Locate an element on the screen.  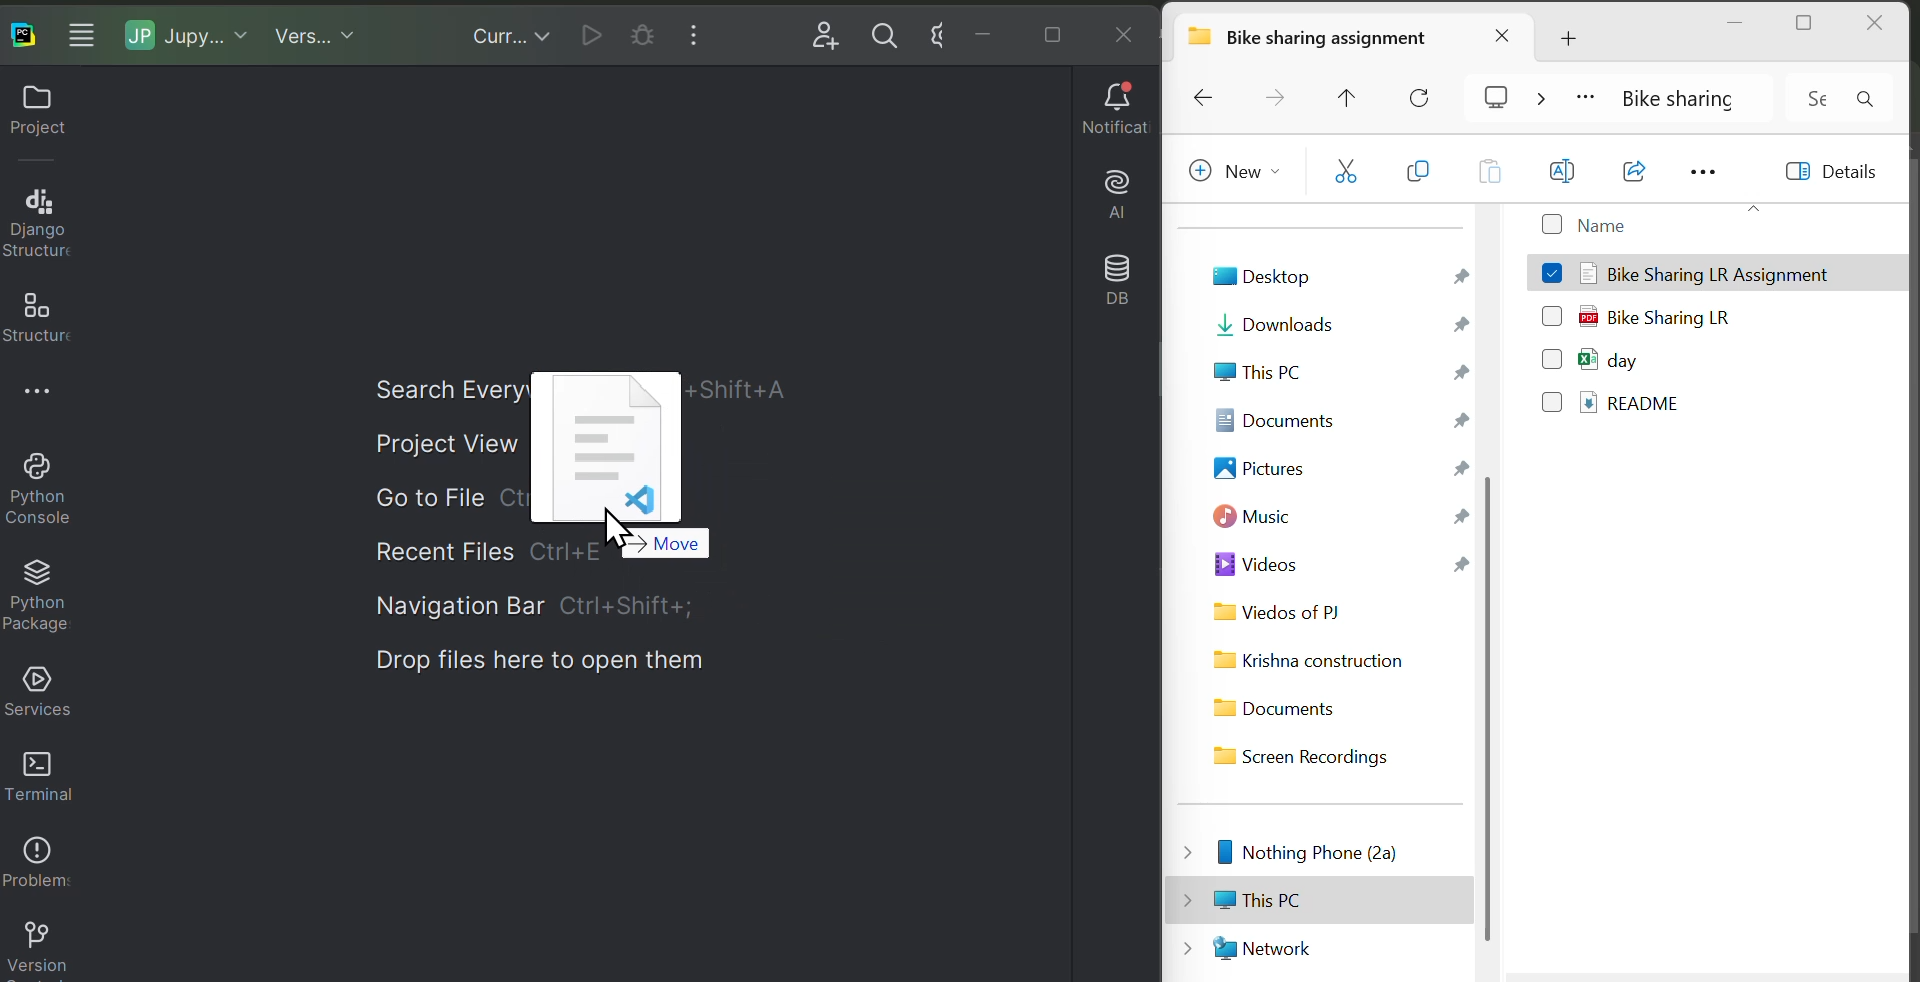
Add user is located at coordinates (815, 34).